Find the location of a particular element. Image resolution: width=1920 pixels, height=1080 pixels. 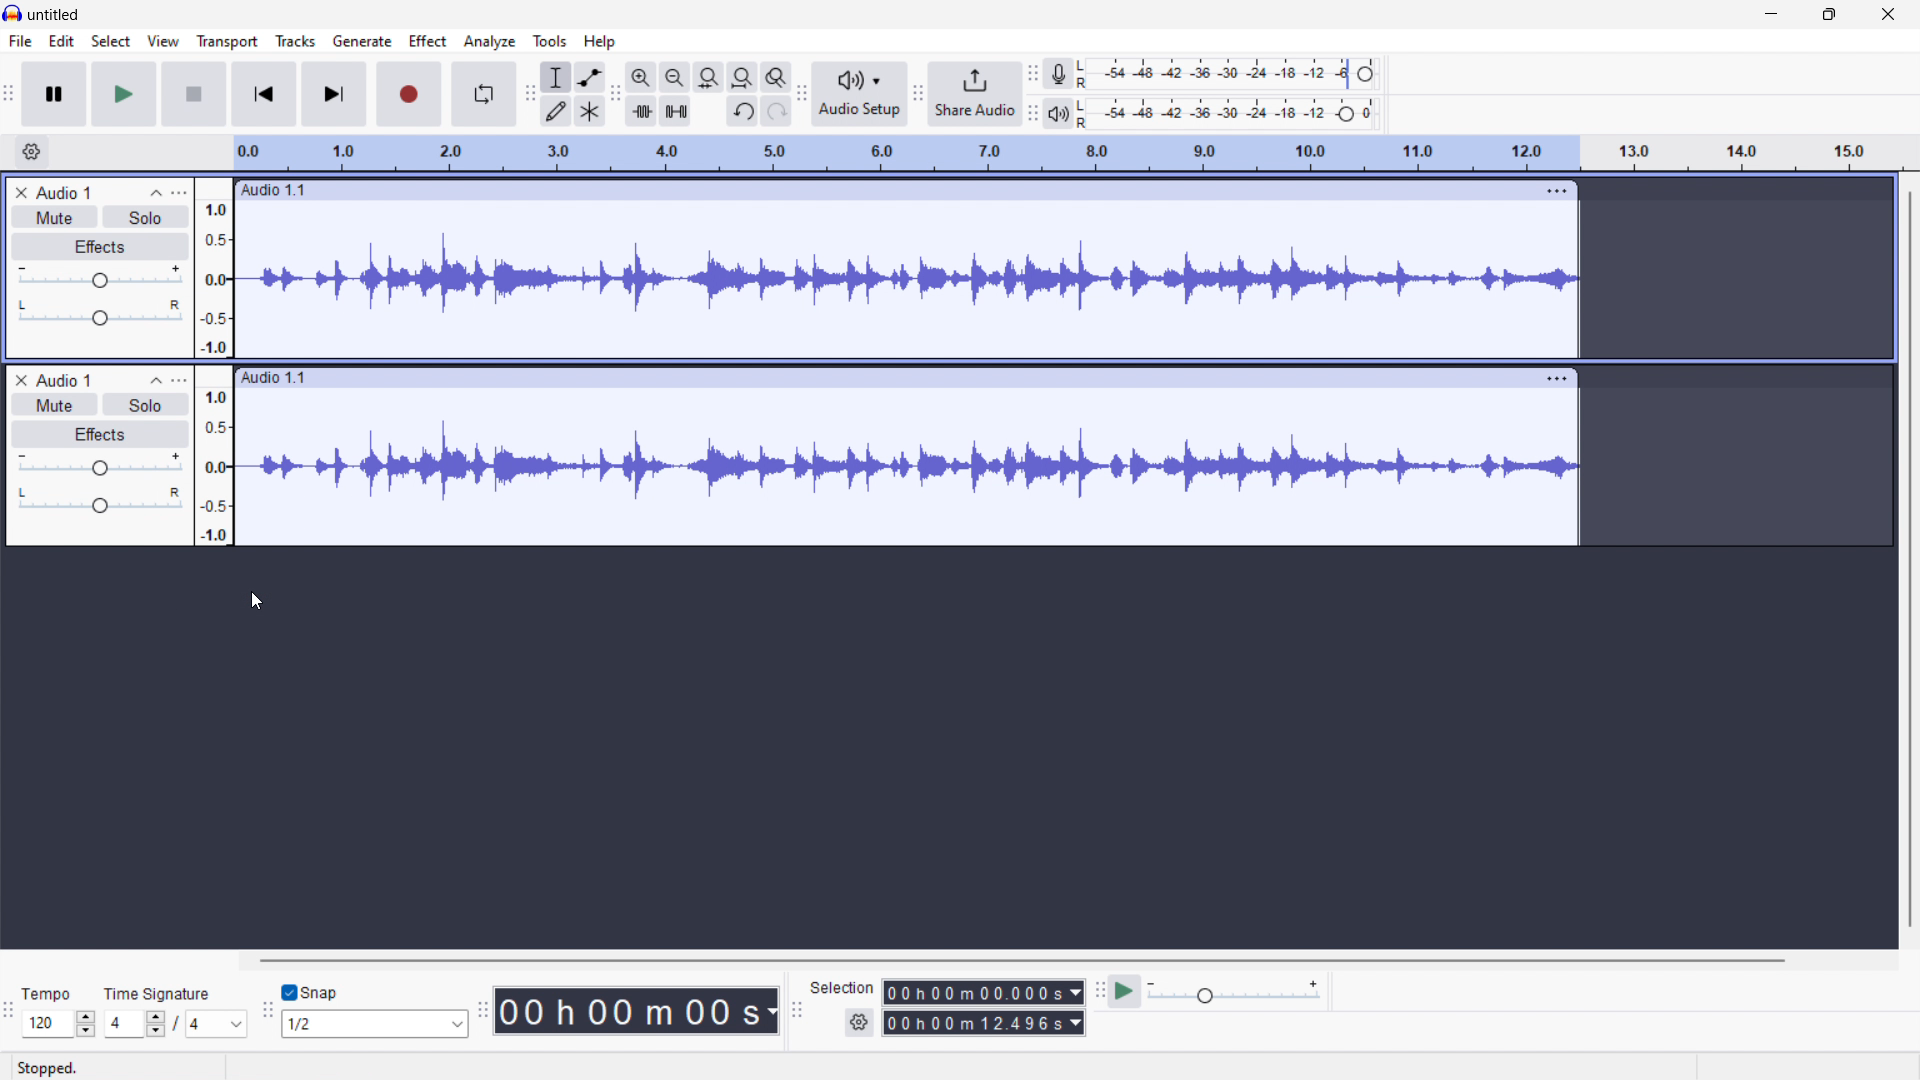

tracks is located at coordinates (296, 41).